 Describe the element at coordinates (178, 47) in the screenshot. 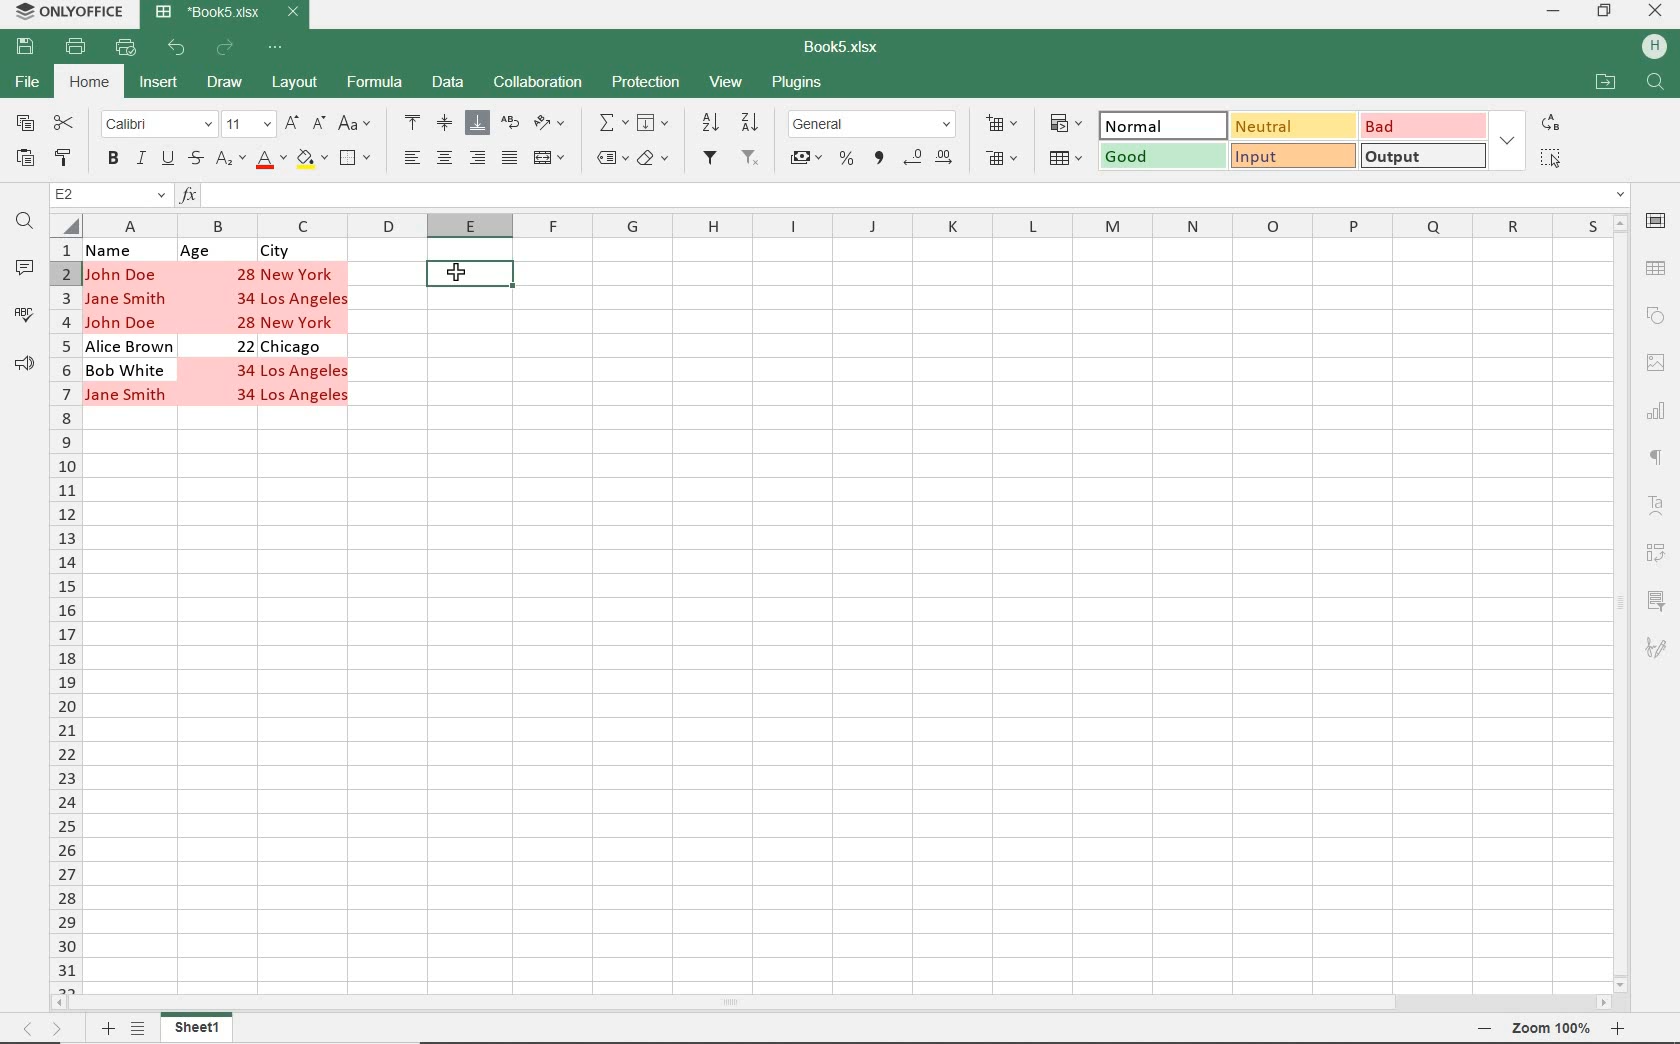

I see `UNDO` at that location.